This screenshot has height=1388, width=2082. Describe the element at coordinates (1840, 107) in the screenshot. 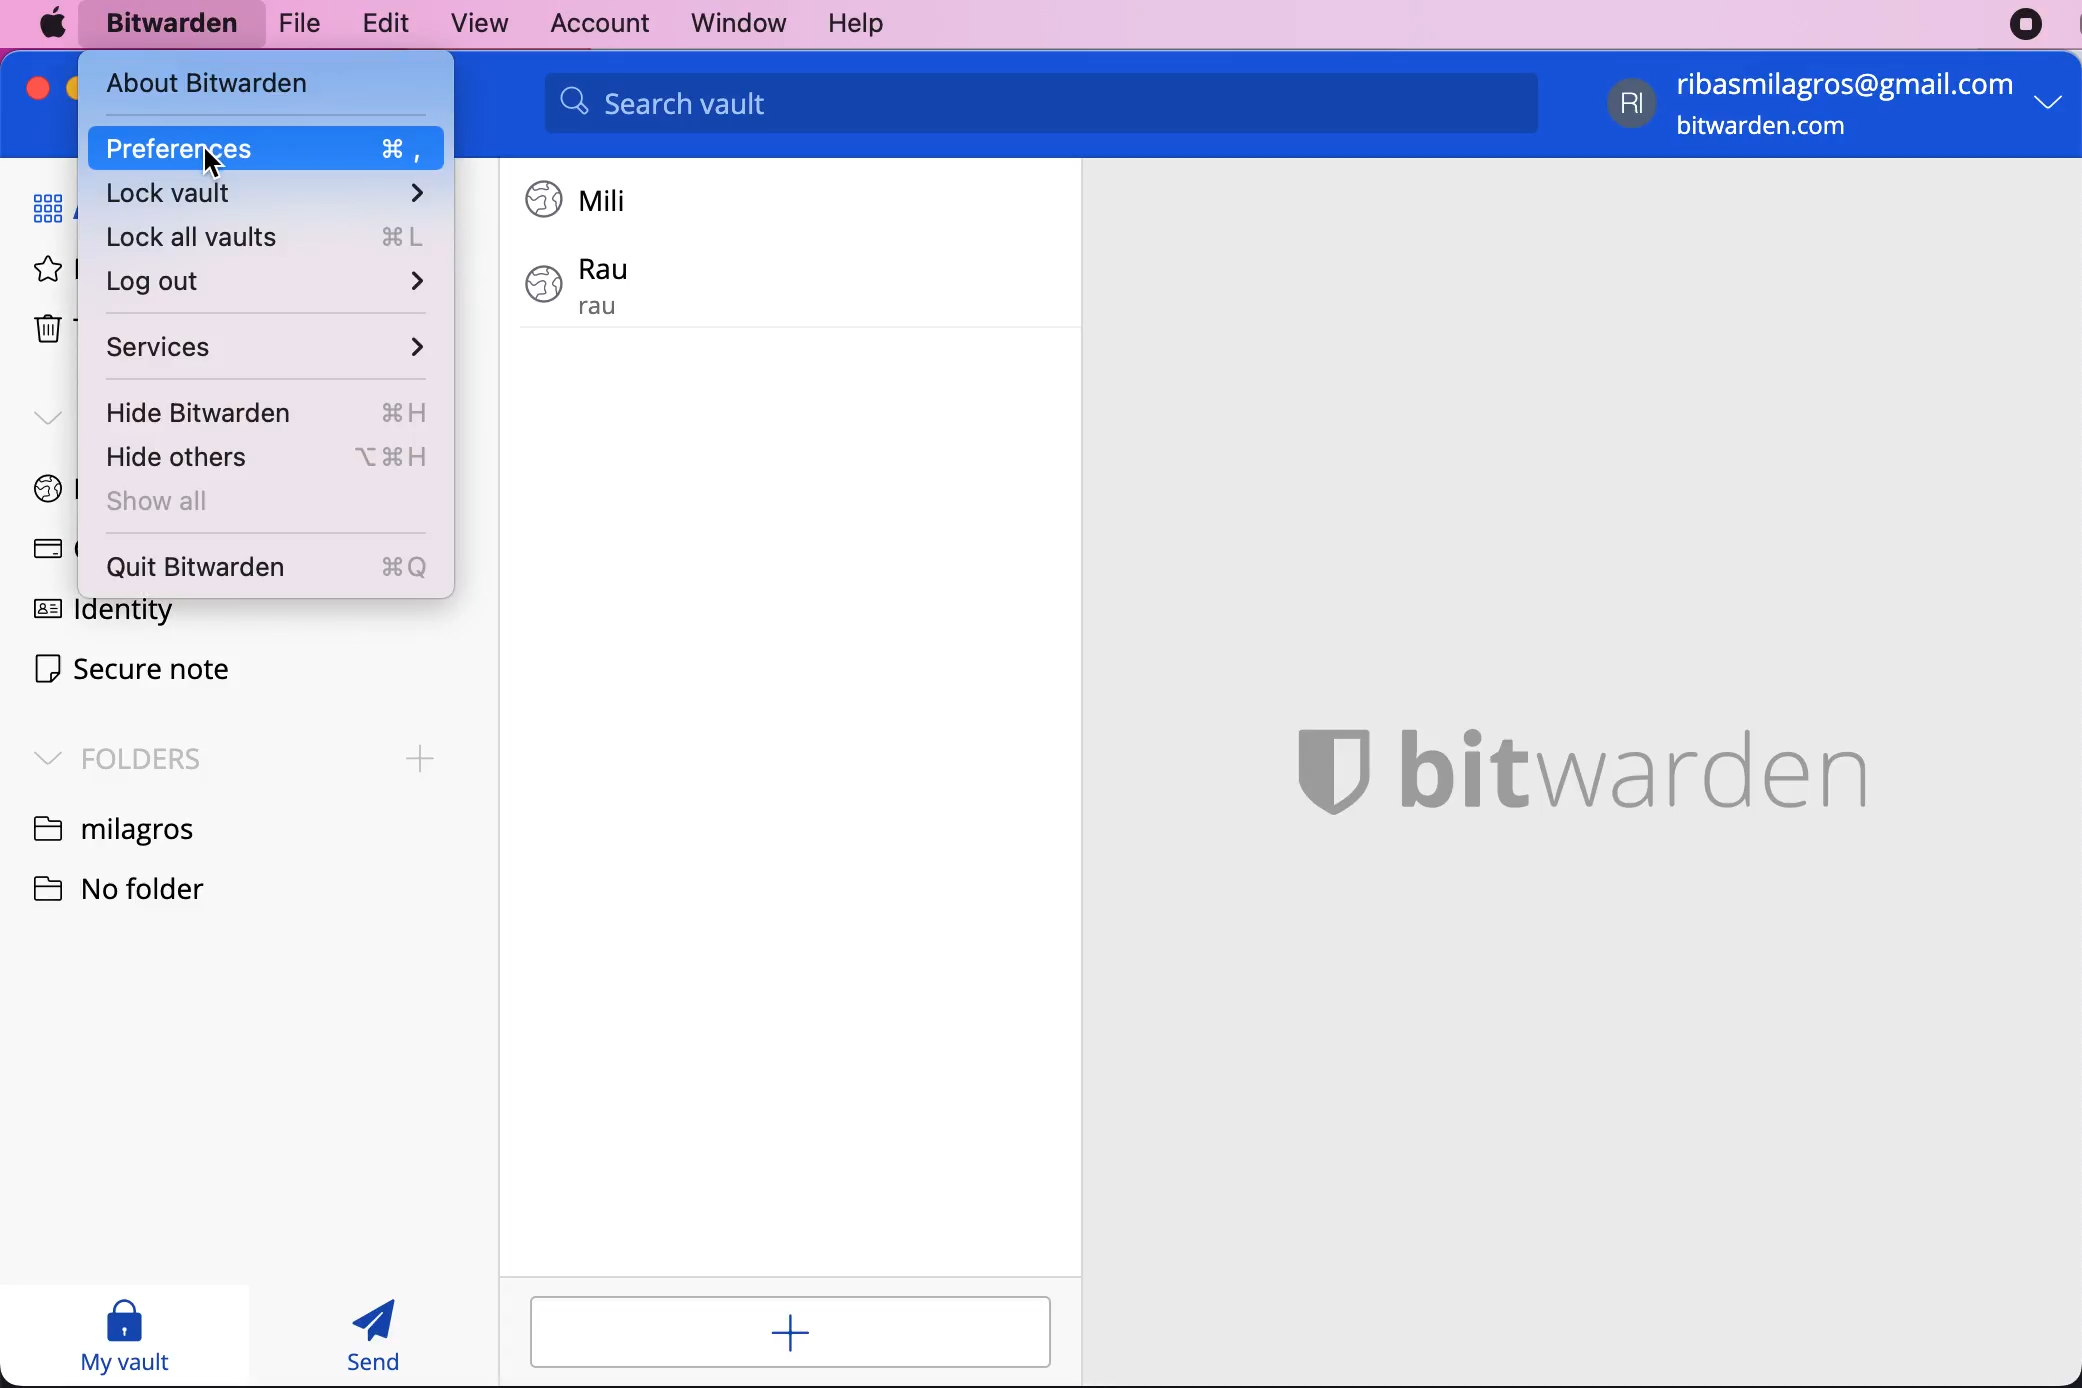

I see `account` at that location.